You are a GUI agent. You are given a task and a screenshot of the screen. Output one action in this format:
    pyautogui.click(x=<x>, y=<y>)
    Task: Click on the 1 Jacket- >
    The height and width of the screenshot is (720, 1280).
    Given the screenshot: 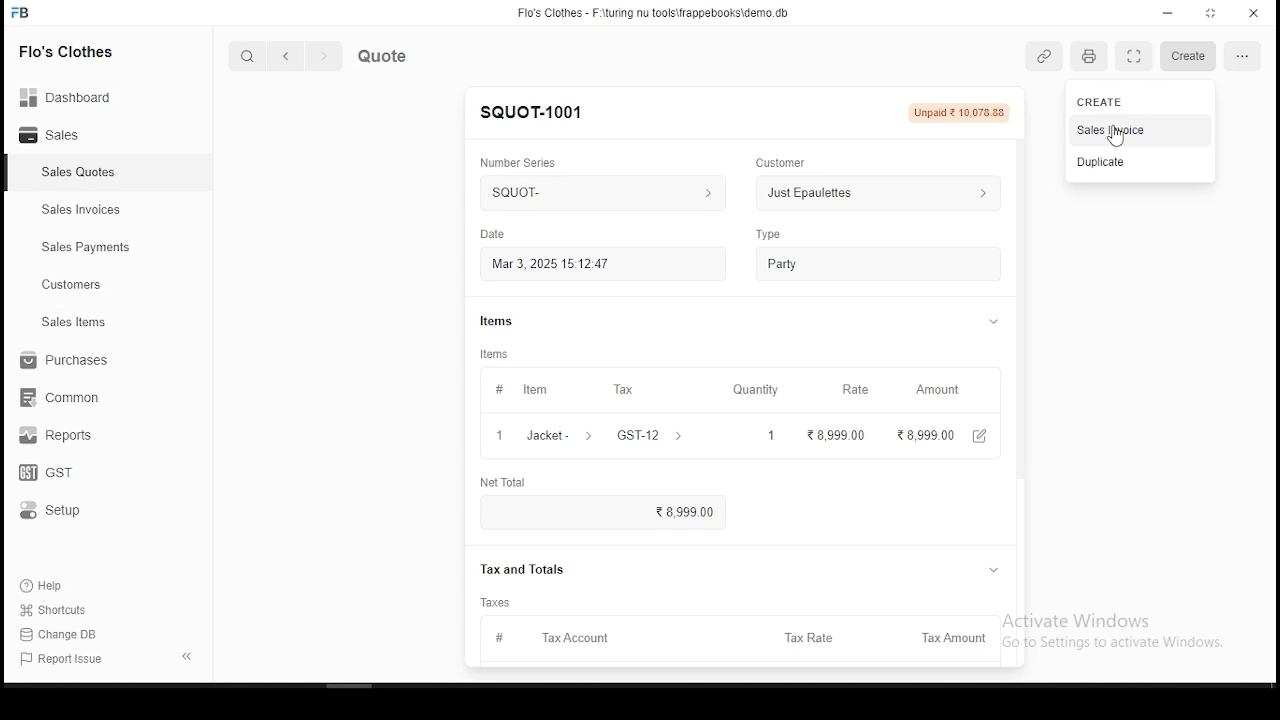 What is the action you would take?
    pyautogui.click(x=547, y=436)
    